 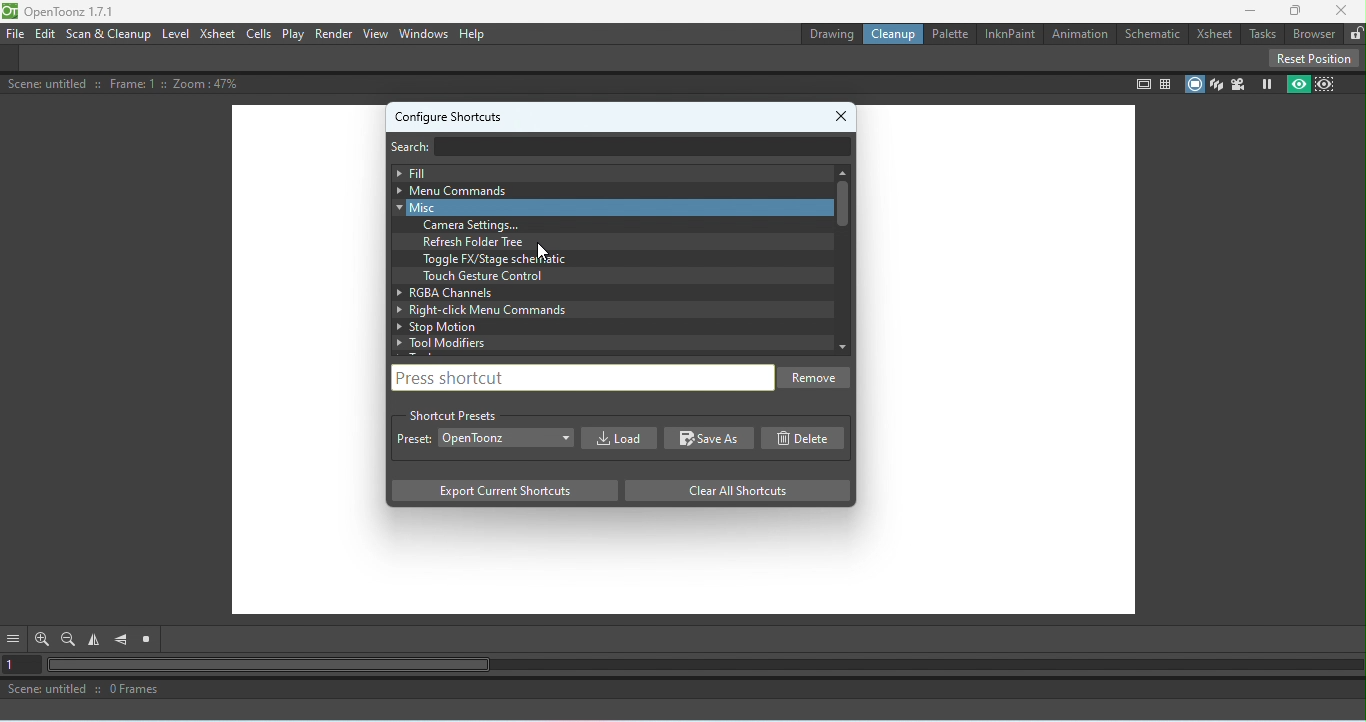 What do you see at coordinates (603, 207) in the screenshot?
I see `Miscellaneous` at bounding box center [603, 207].